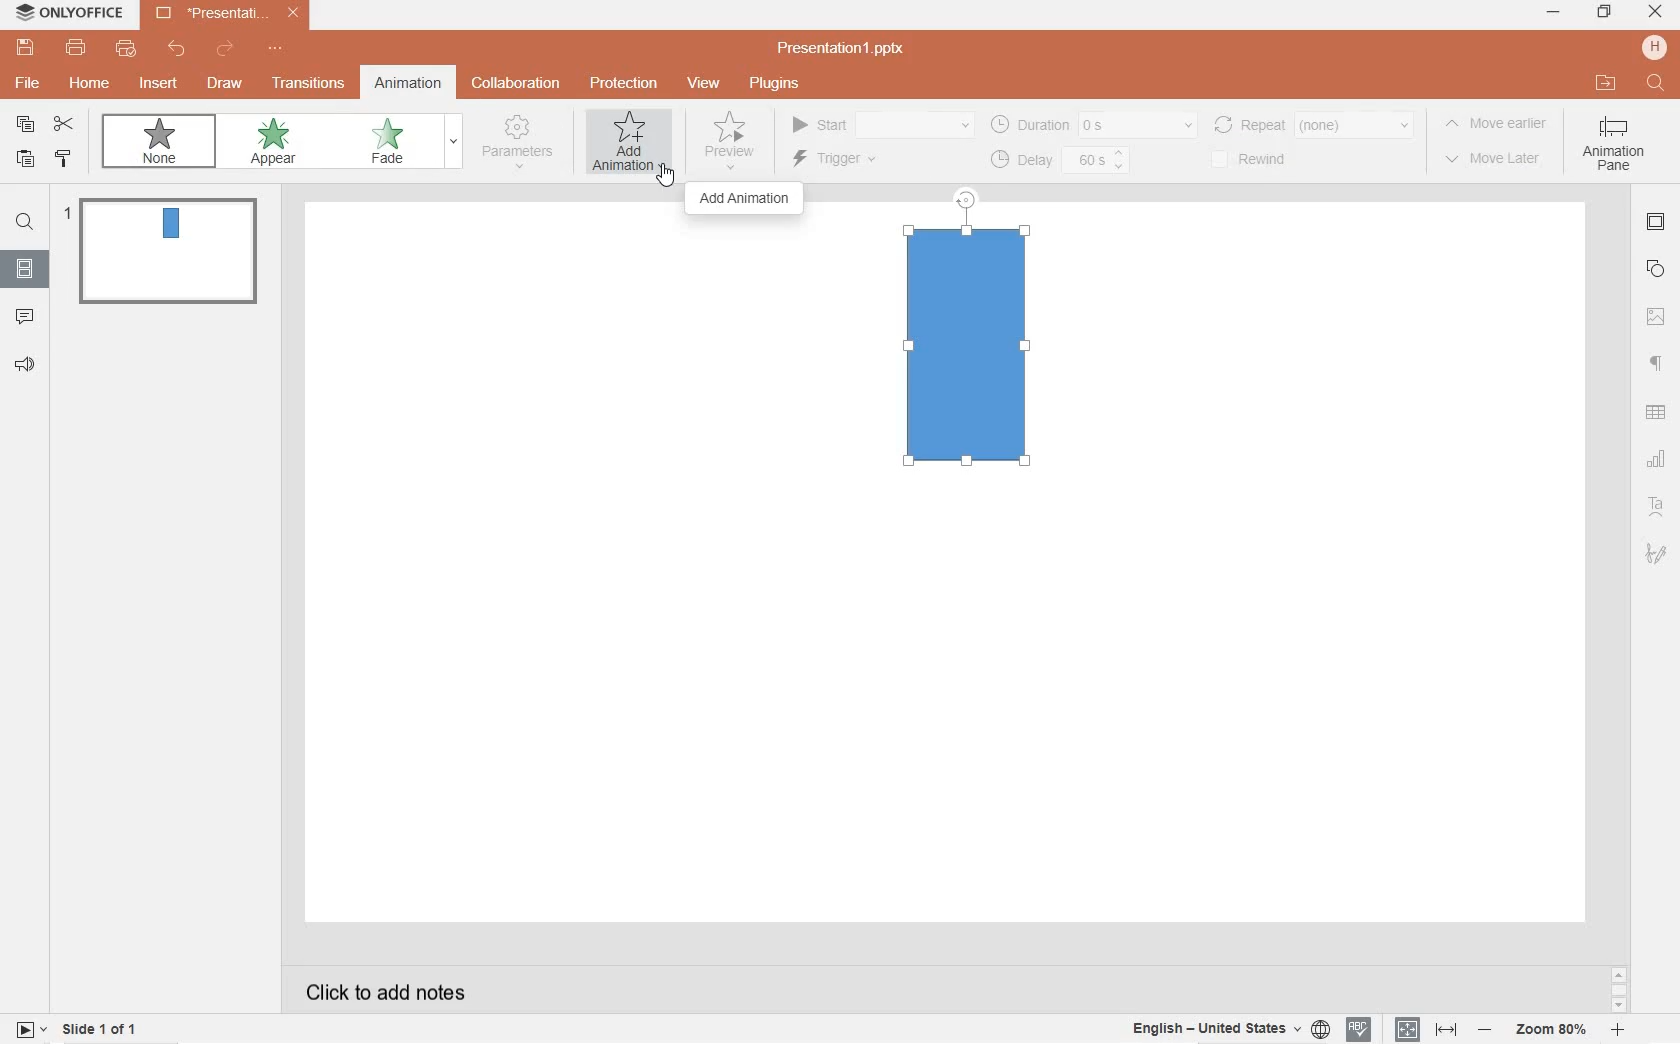 This screenshot has height=1044, width=1680. I want to click on spell checking, so click(1358, 1030).